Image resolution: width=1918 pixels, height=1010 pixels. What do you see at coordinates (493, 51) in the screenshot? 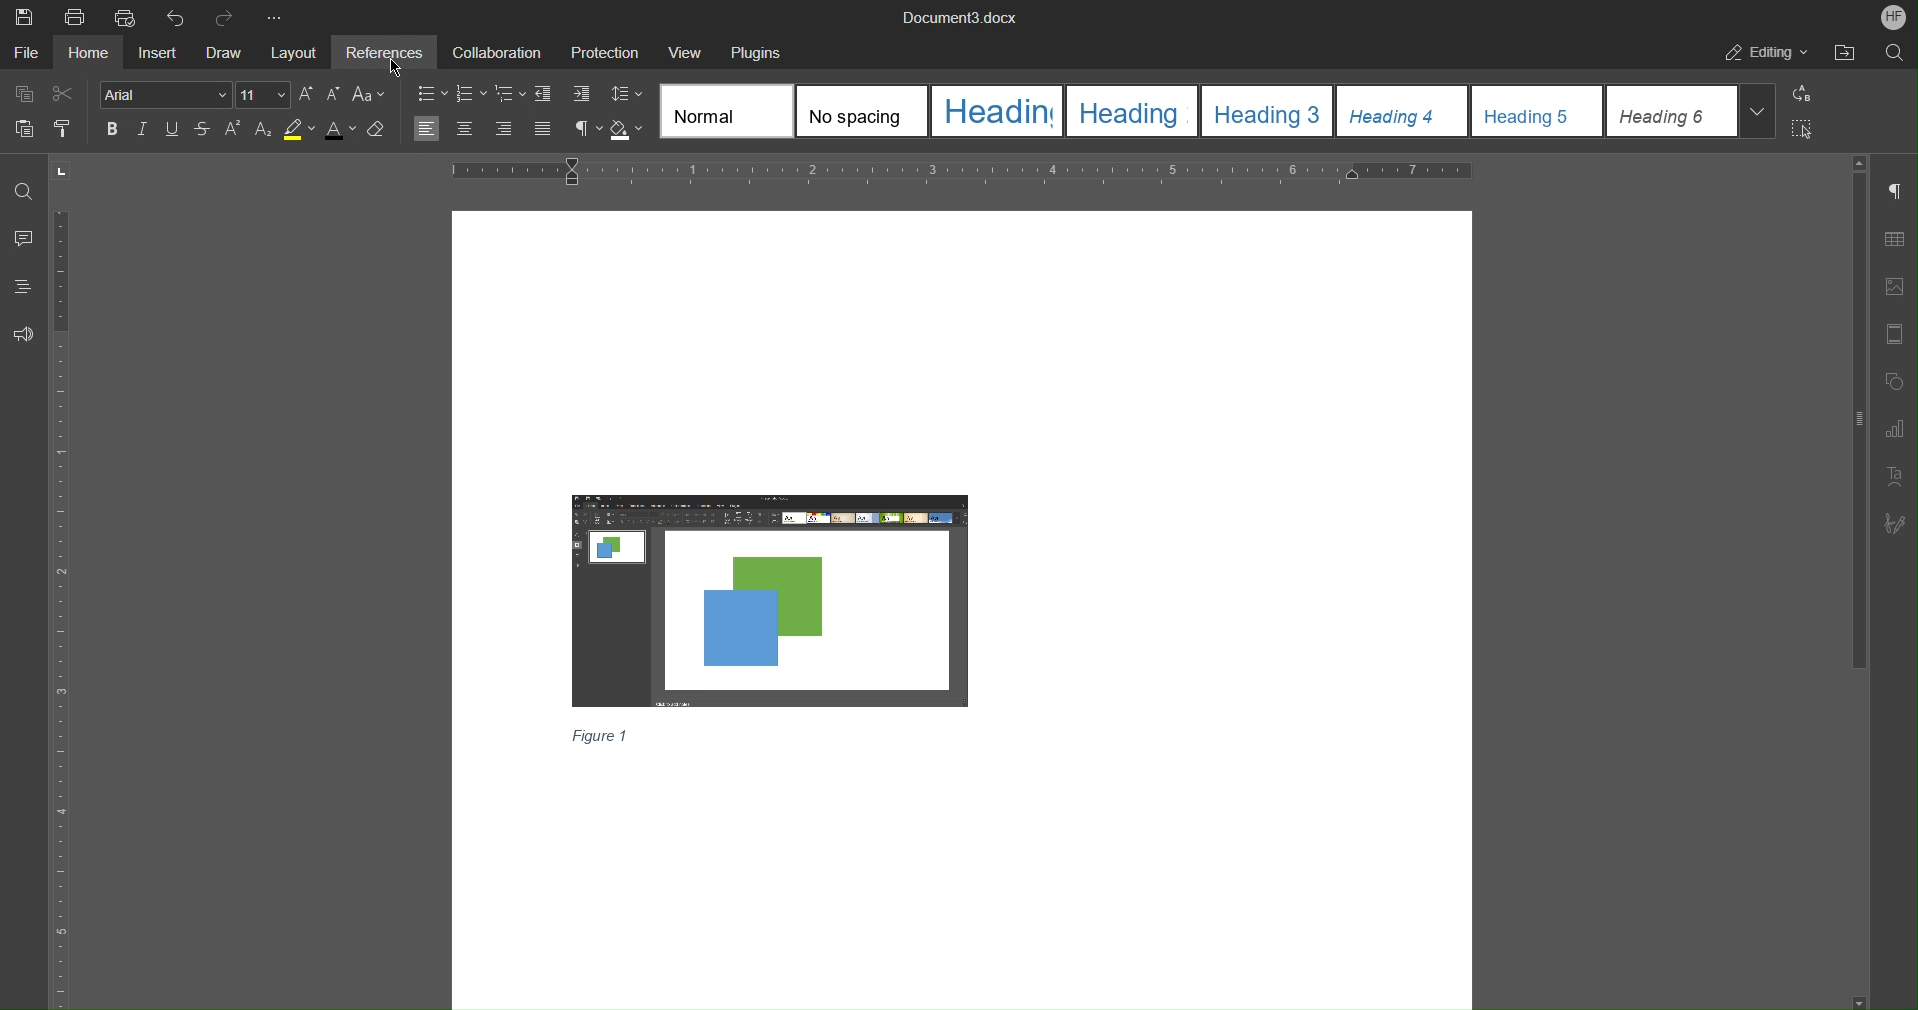
I see `Collaboration` at bounding box center [493, 51].